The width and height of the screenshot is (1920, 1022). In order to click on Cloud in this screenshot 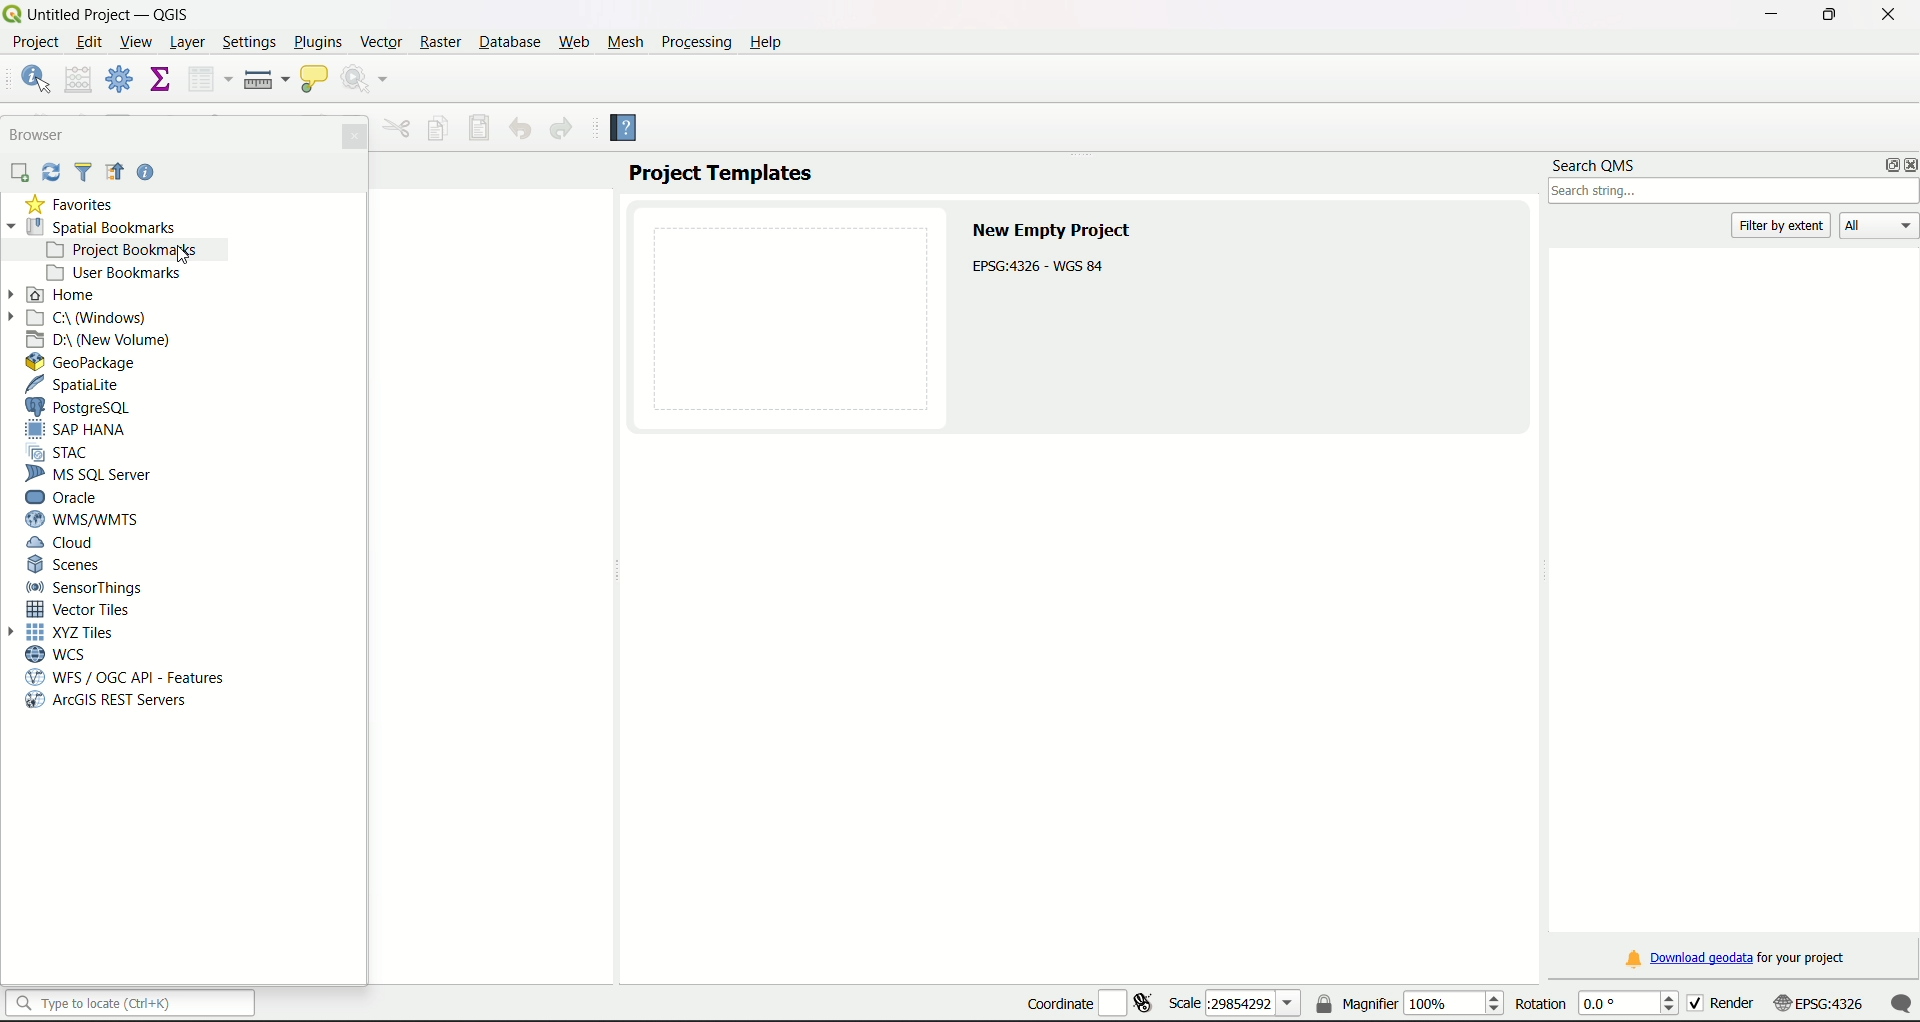, I will do `click(62, 544)`.